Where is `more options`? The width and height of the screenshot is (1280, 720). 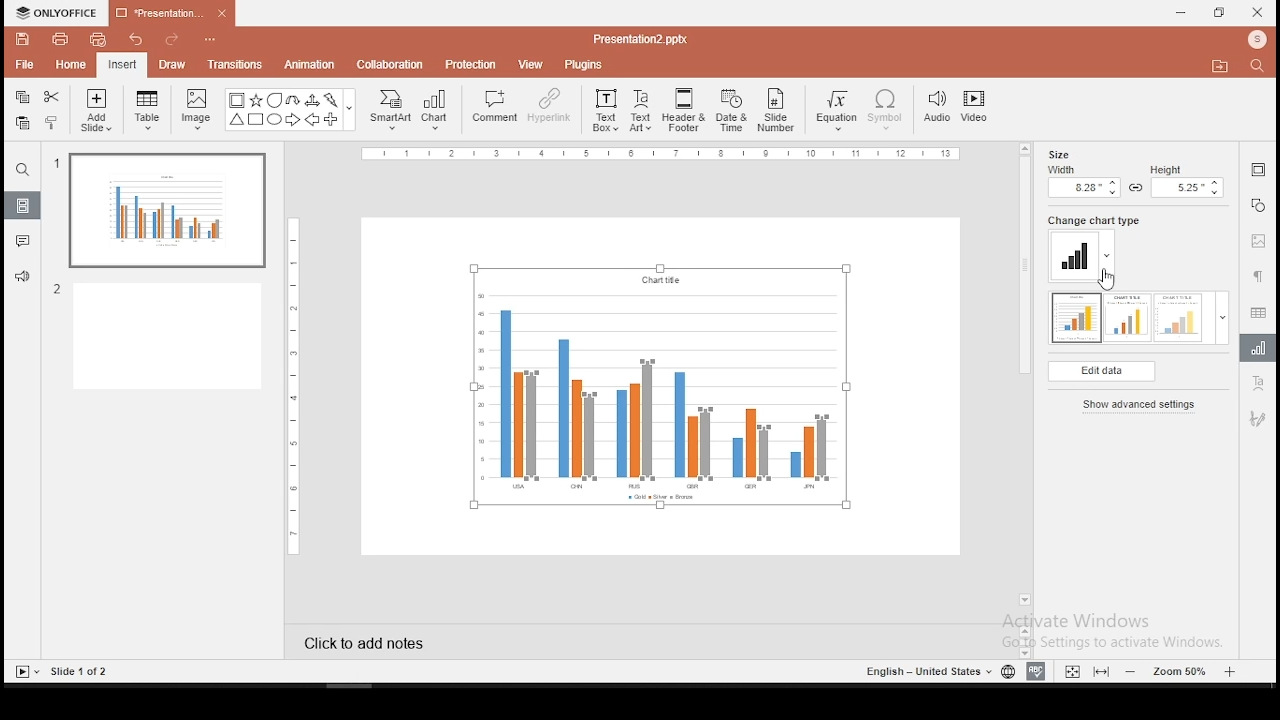 more options is located at coordinates (209, 37).